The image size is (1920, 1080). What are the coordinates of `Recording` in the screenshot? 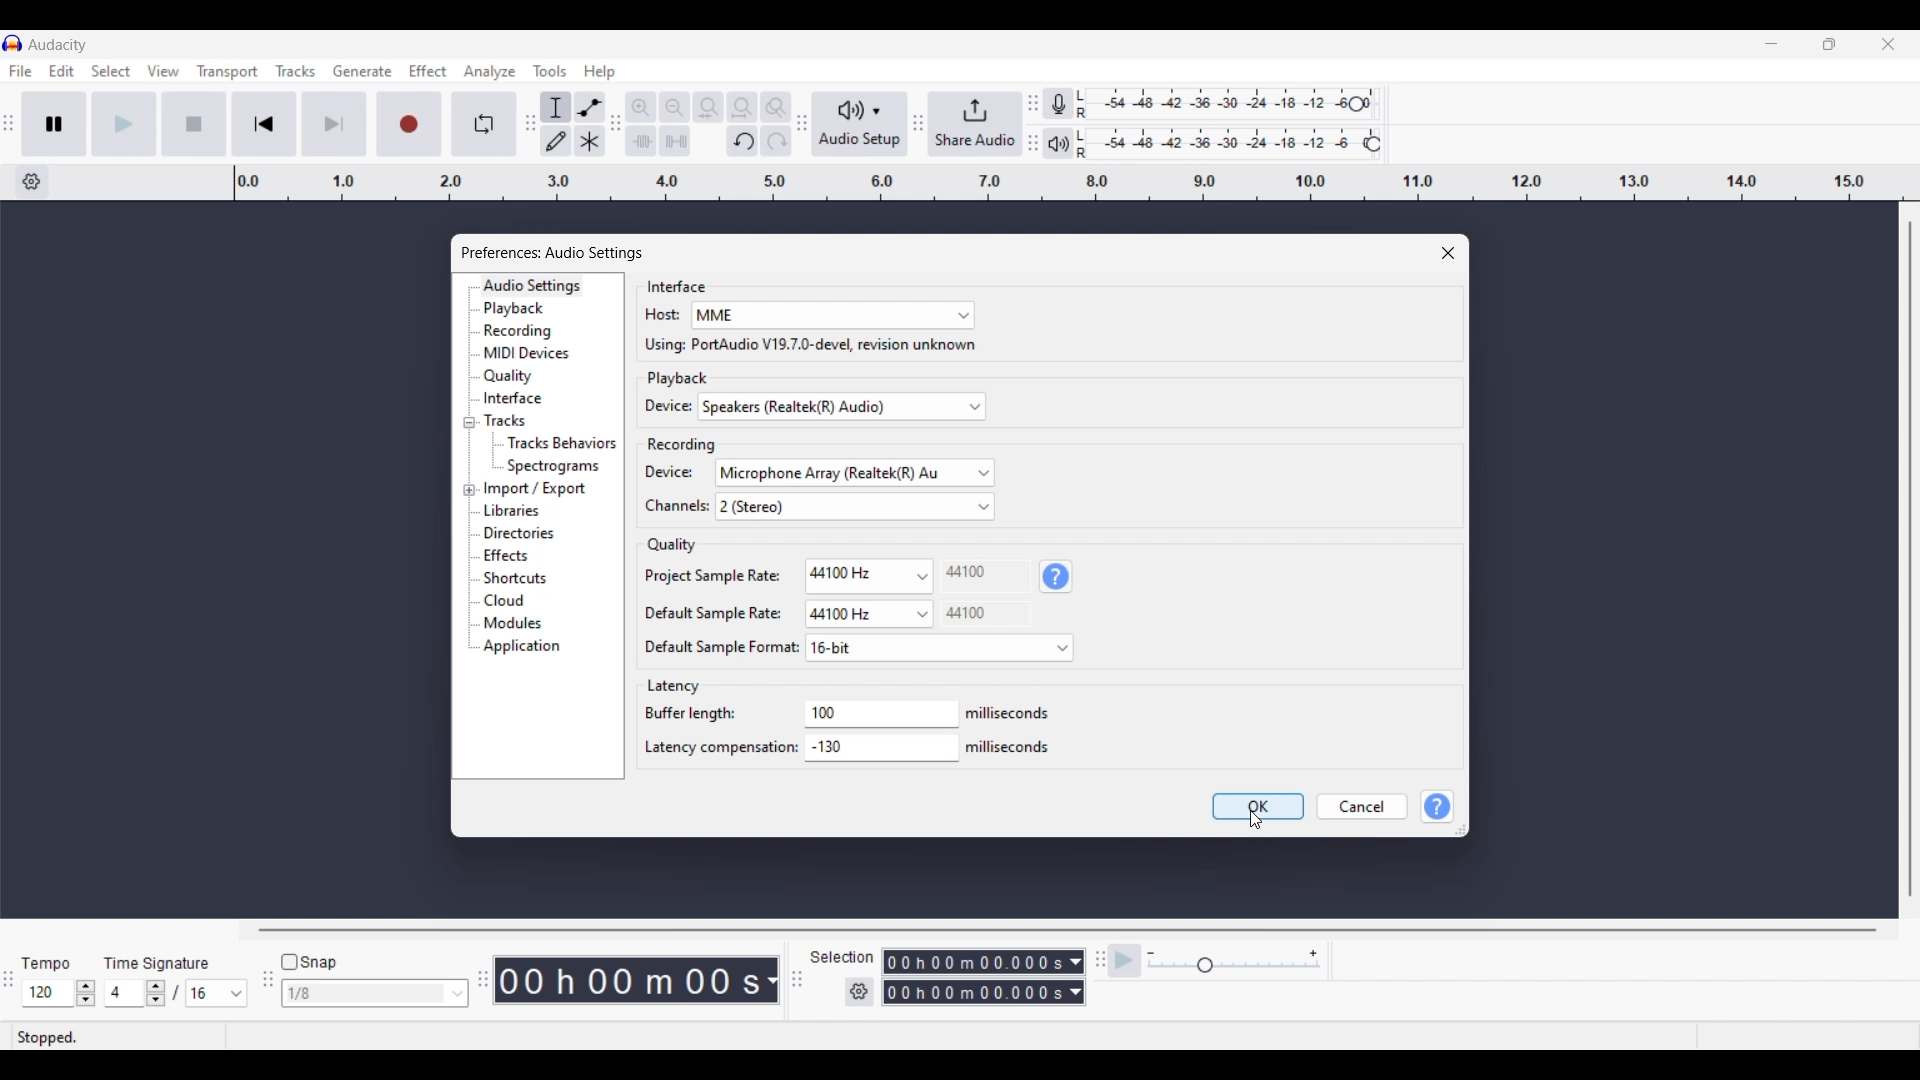 It's located at (677, 443).